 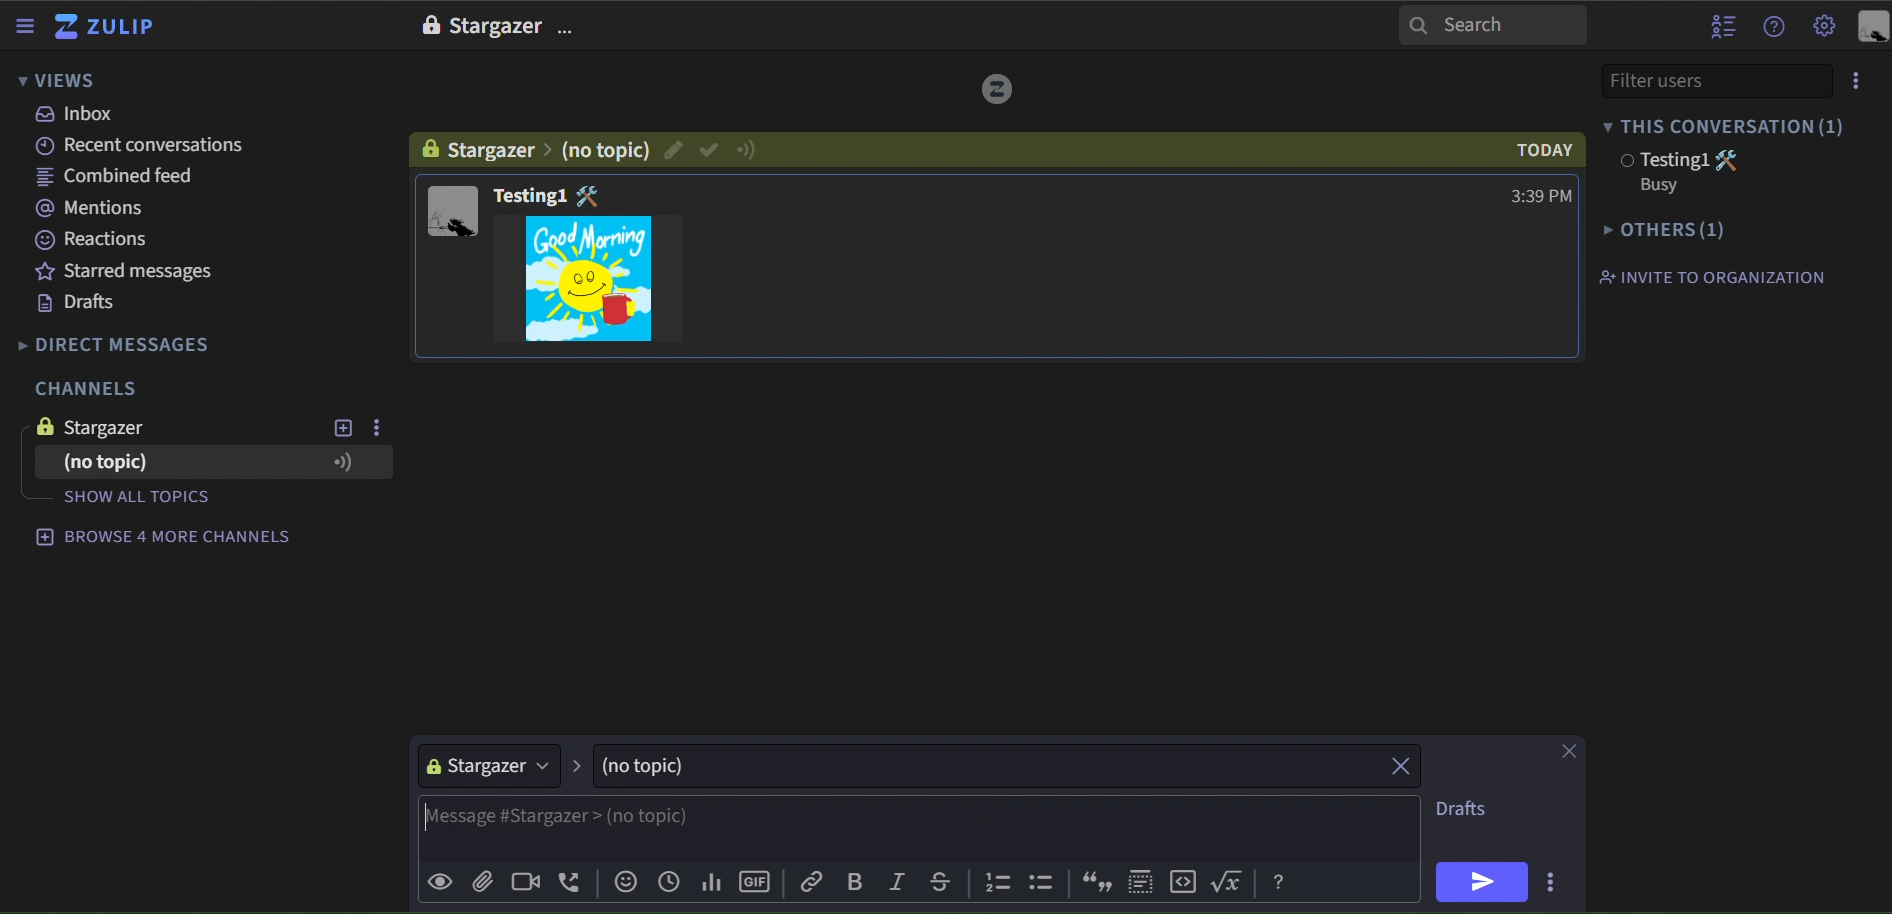 I want to click on edit, so click(x=673, y=149).